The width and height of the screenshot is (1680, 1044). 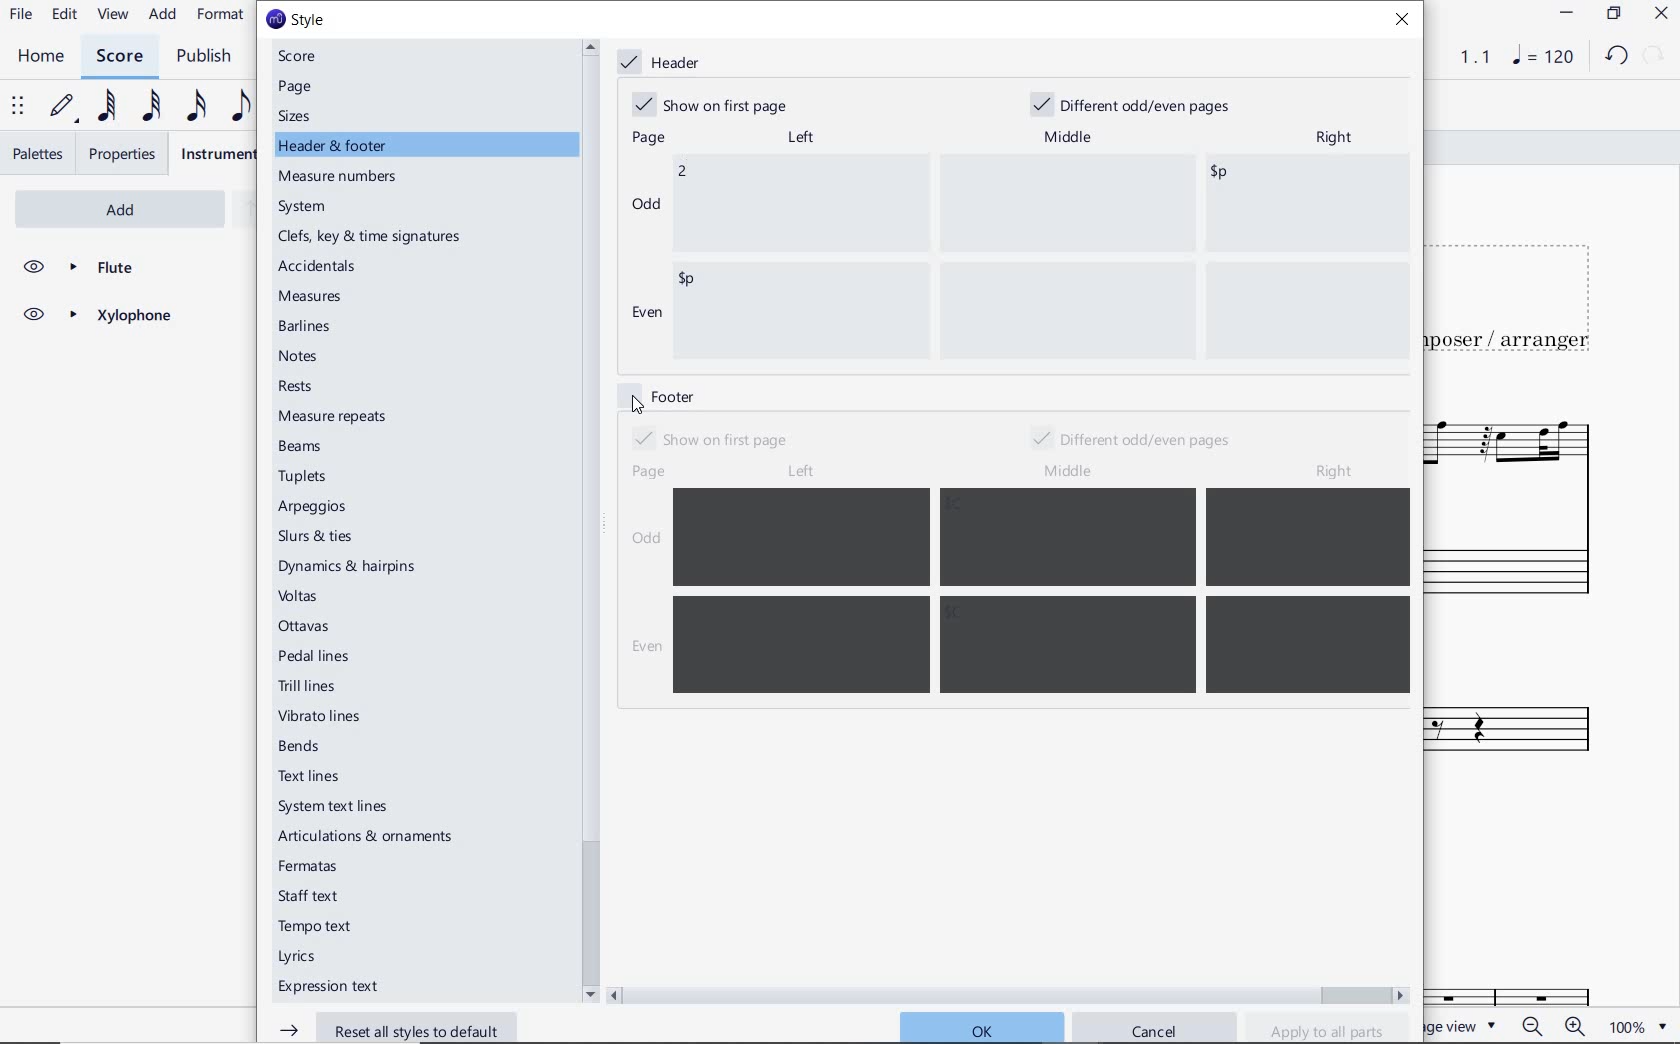 I want to click on footer, so click(x=655, y=394).